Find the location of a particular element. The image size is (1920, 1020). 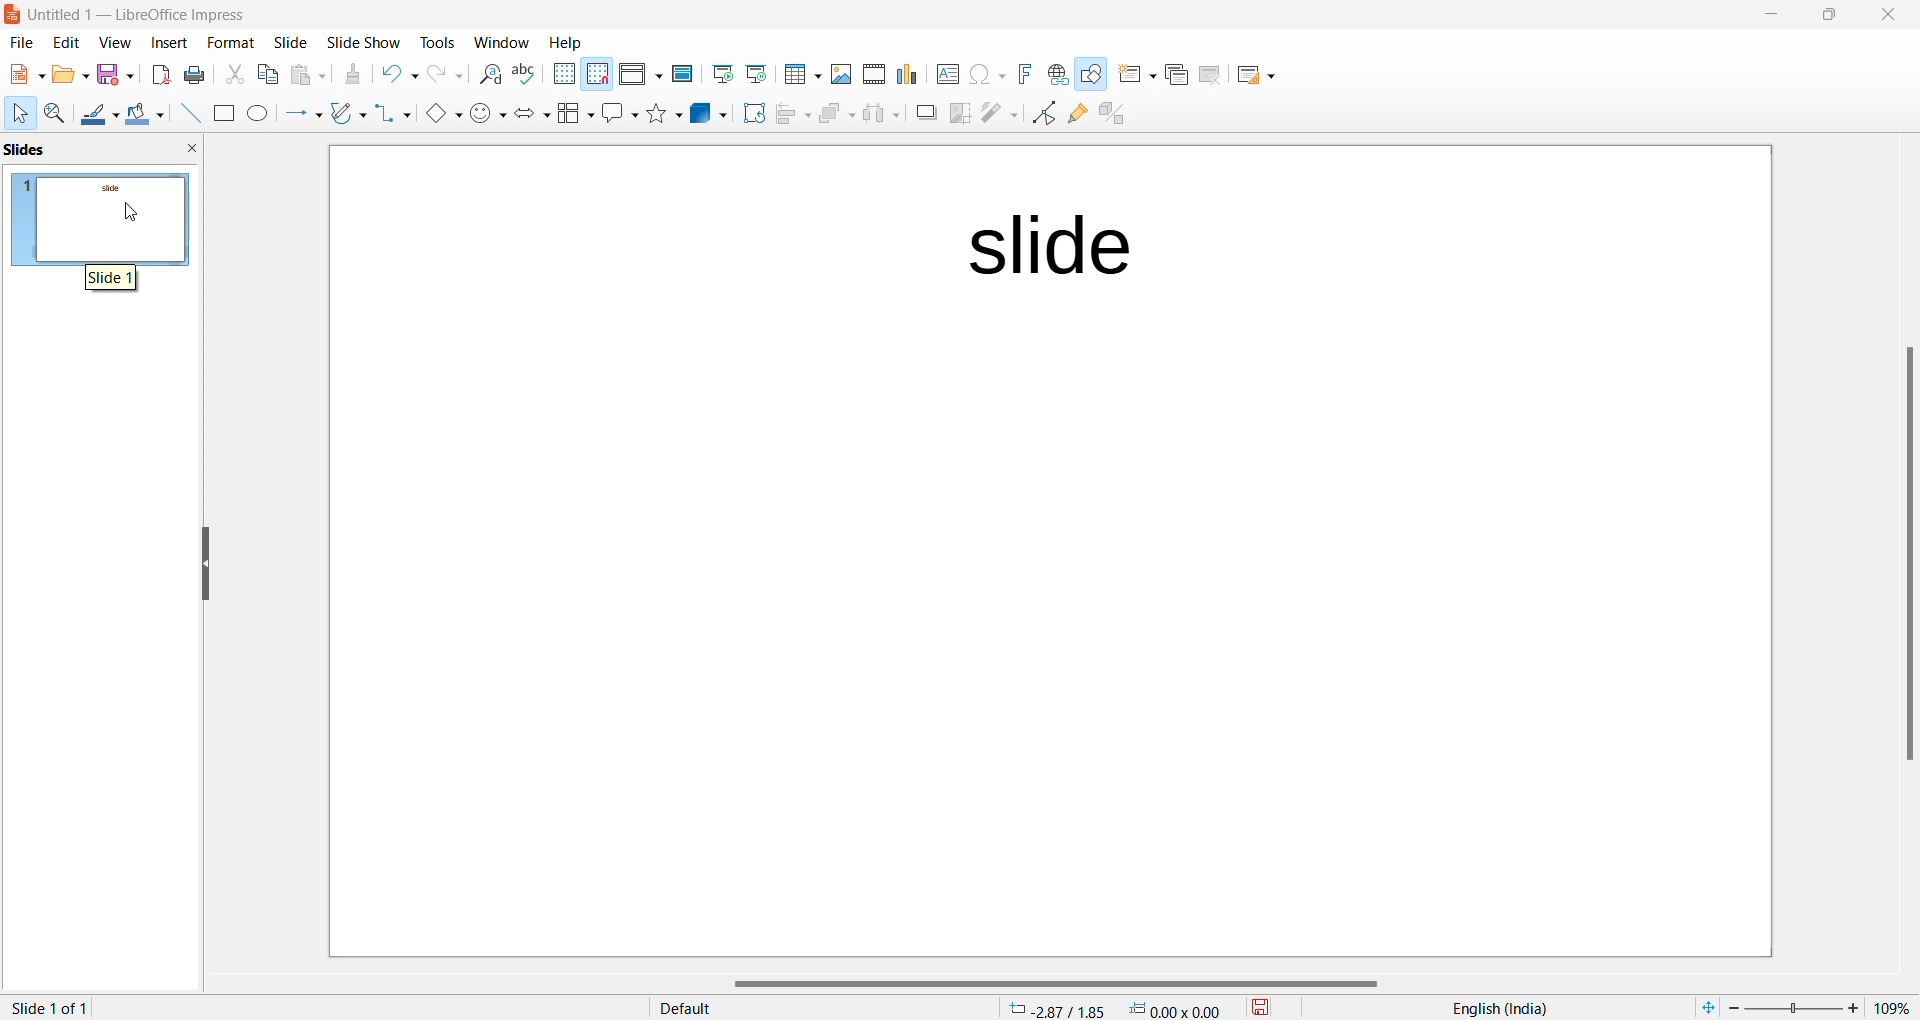

Window is located at coordinates (497, 40).